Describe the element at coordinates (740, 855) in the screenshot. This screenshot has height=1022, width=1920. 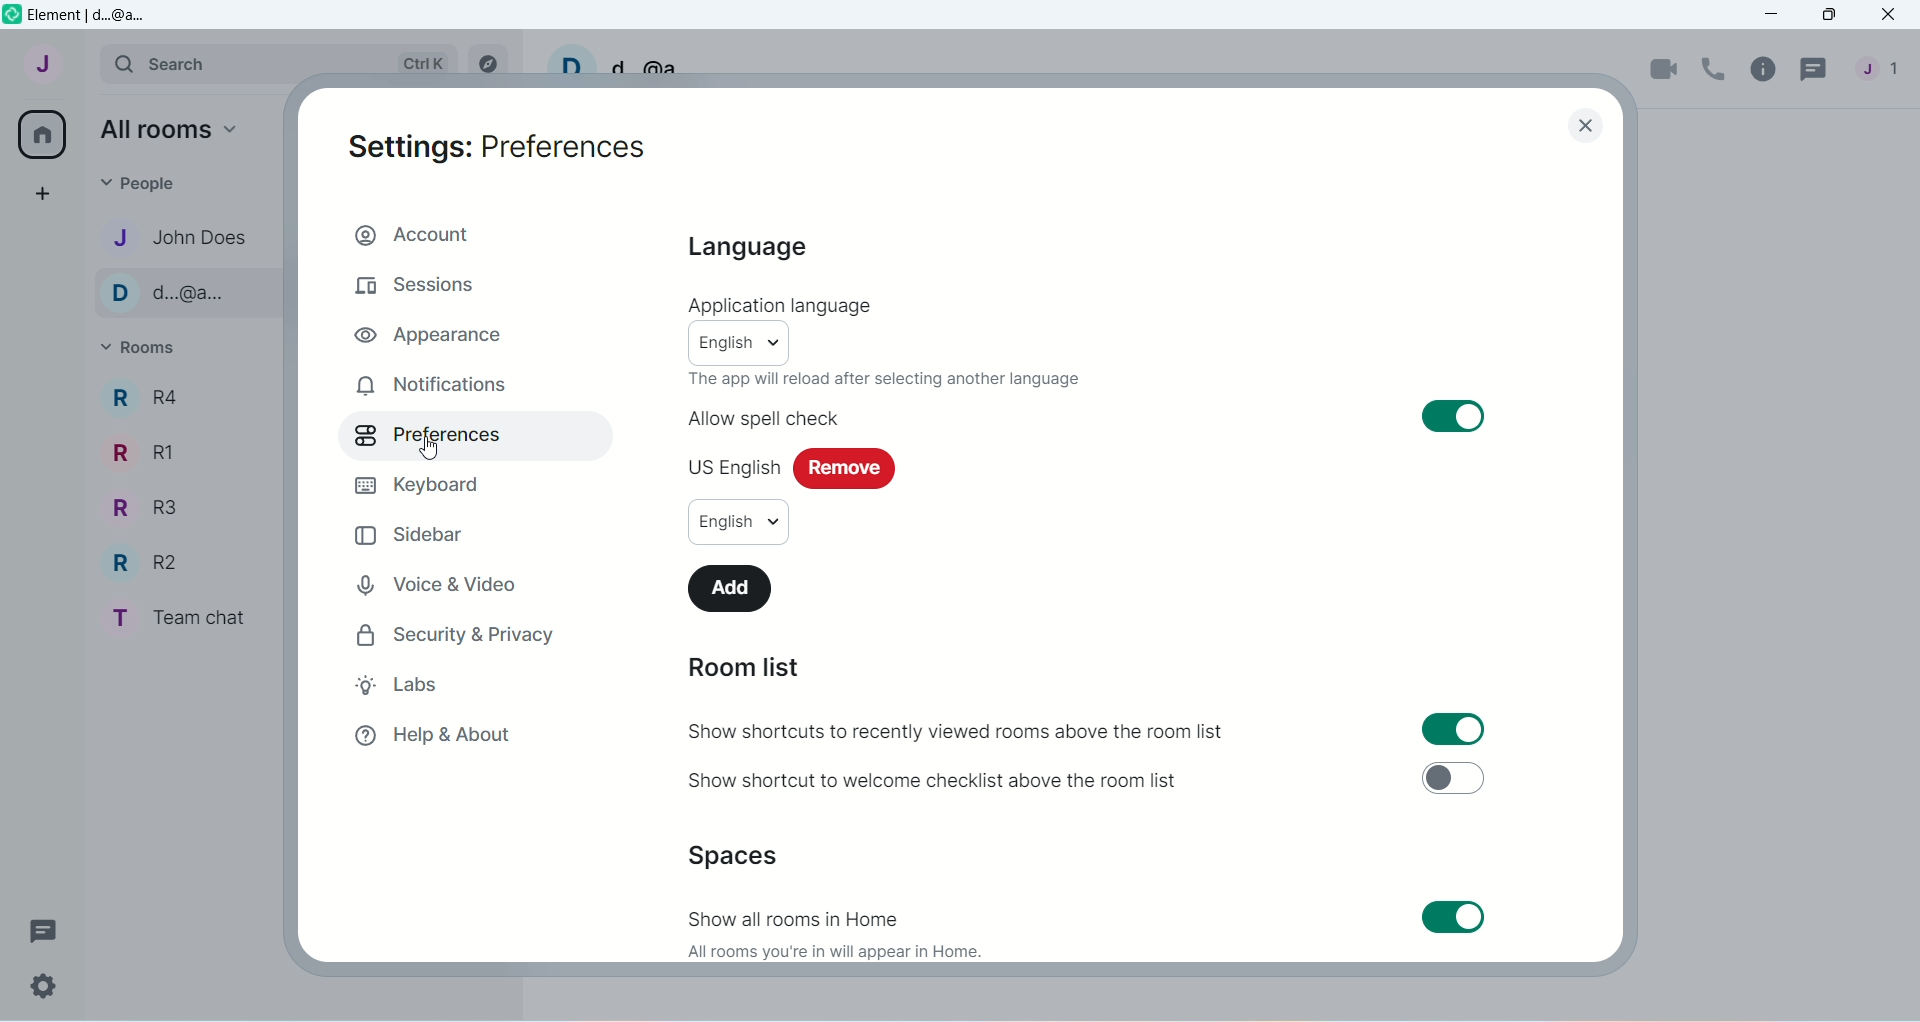
I see `Spaces` at that location.